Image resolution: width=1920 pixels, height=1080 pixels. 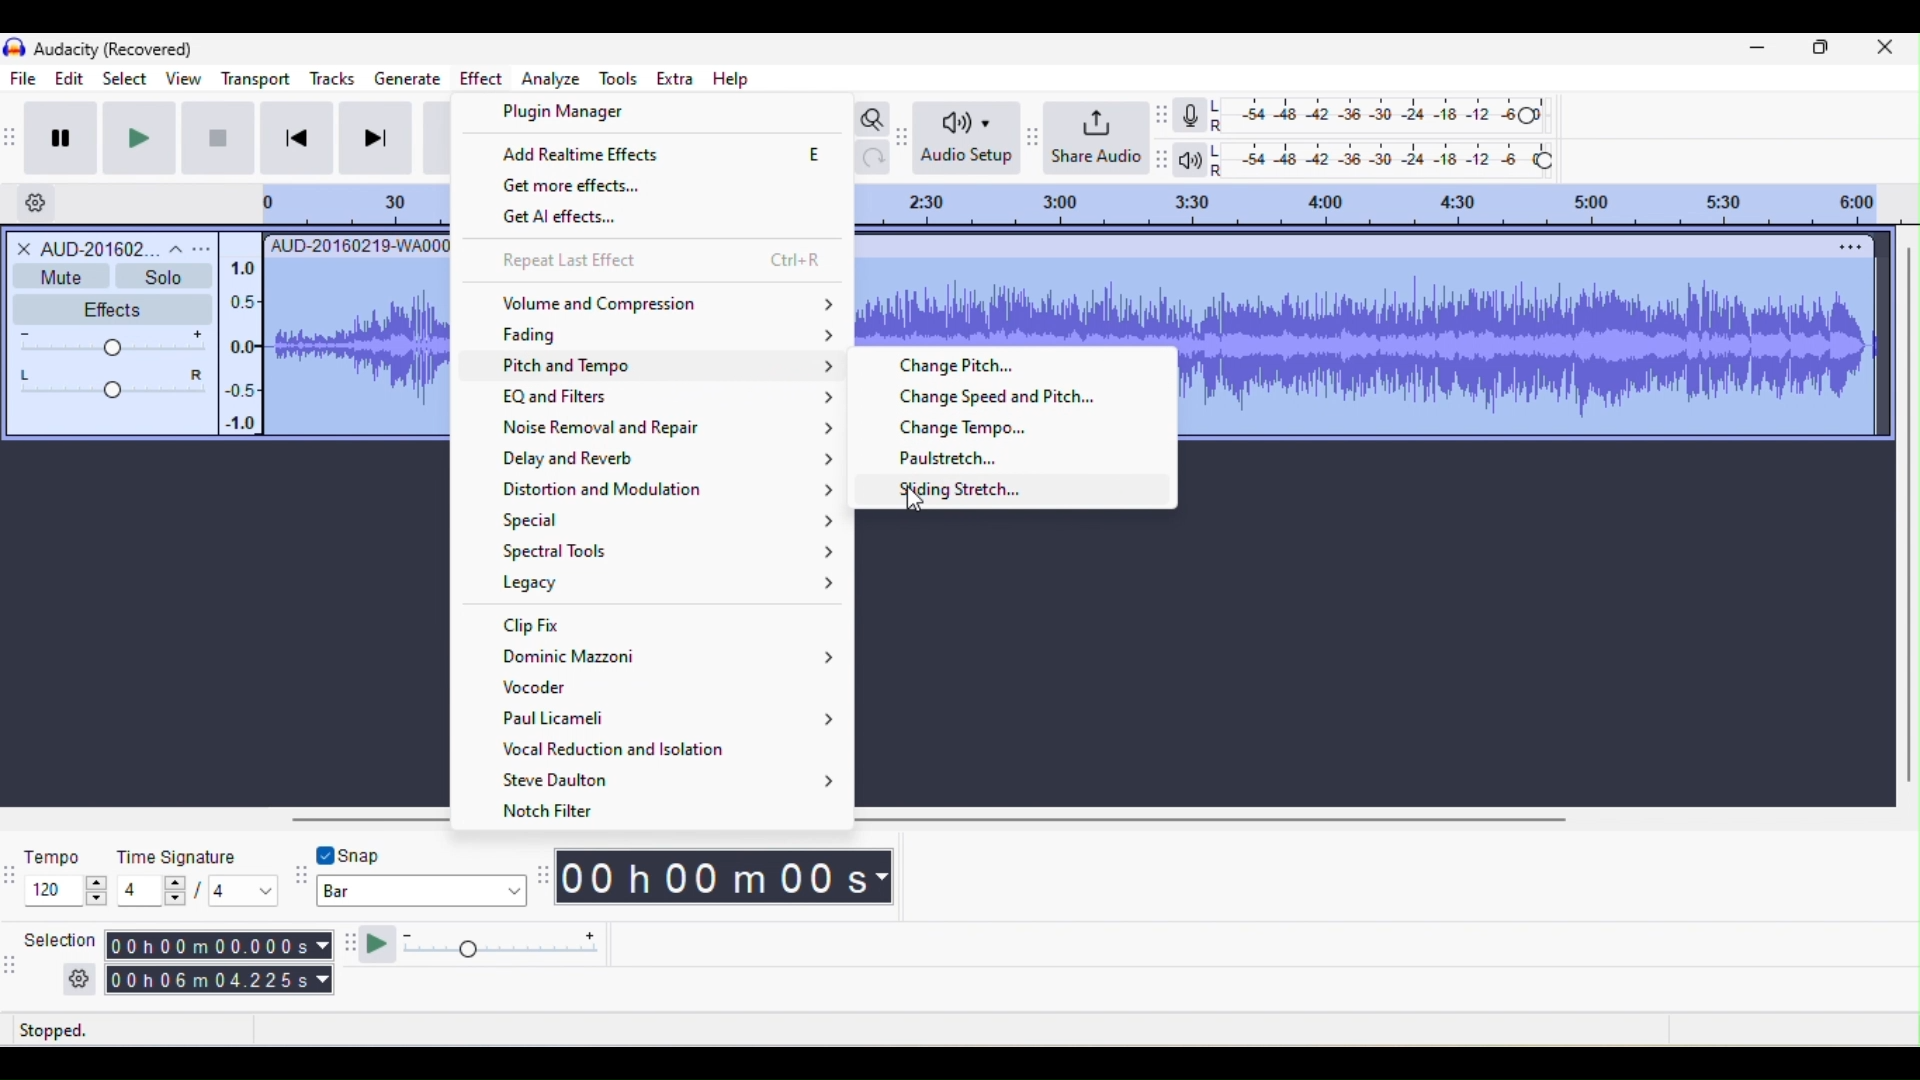 What do you see at coordinates (1006, 398) in the screenshot?
I see `change speed and pitch` at bounding box center [1006, 398].